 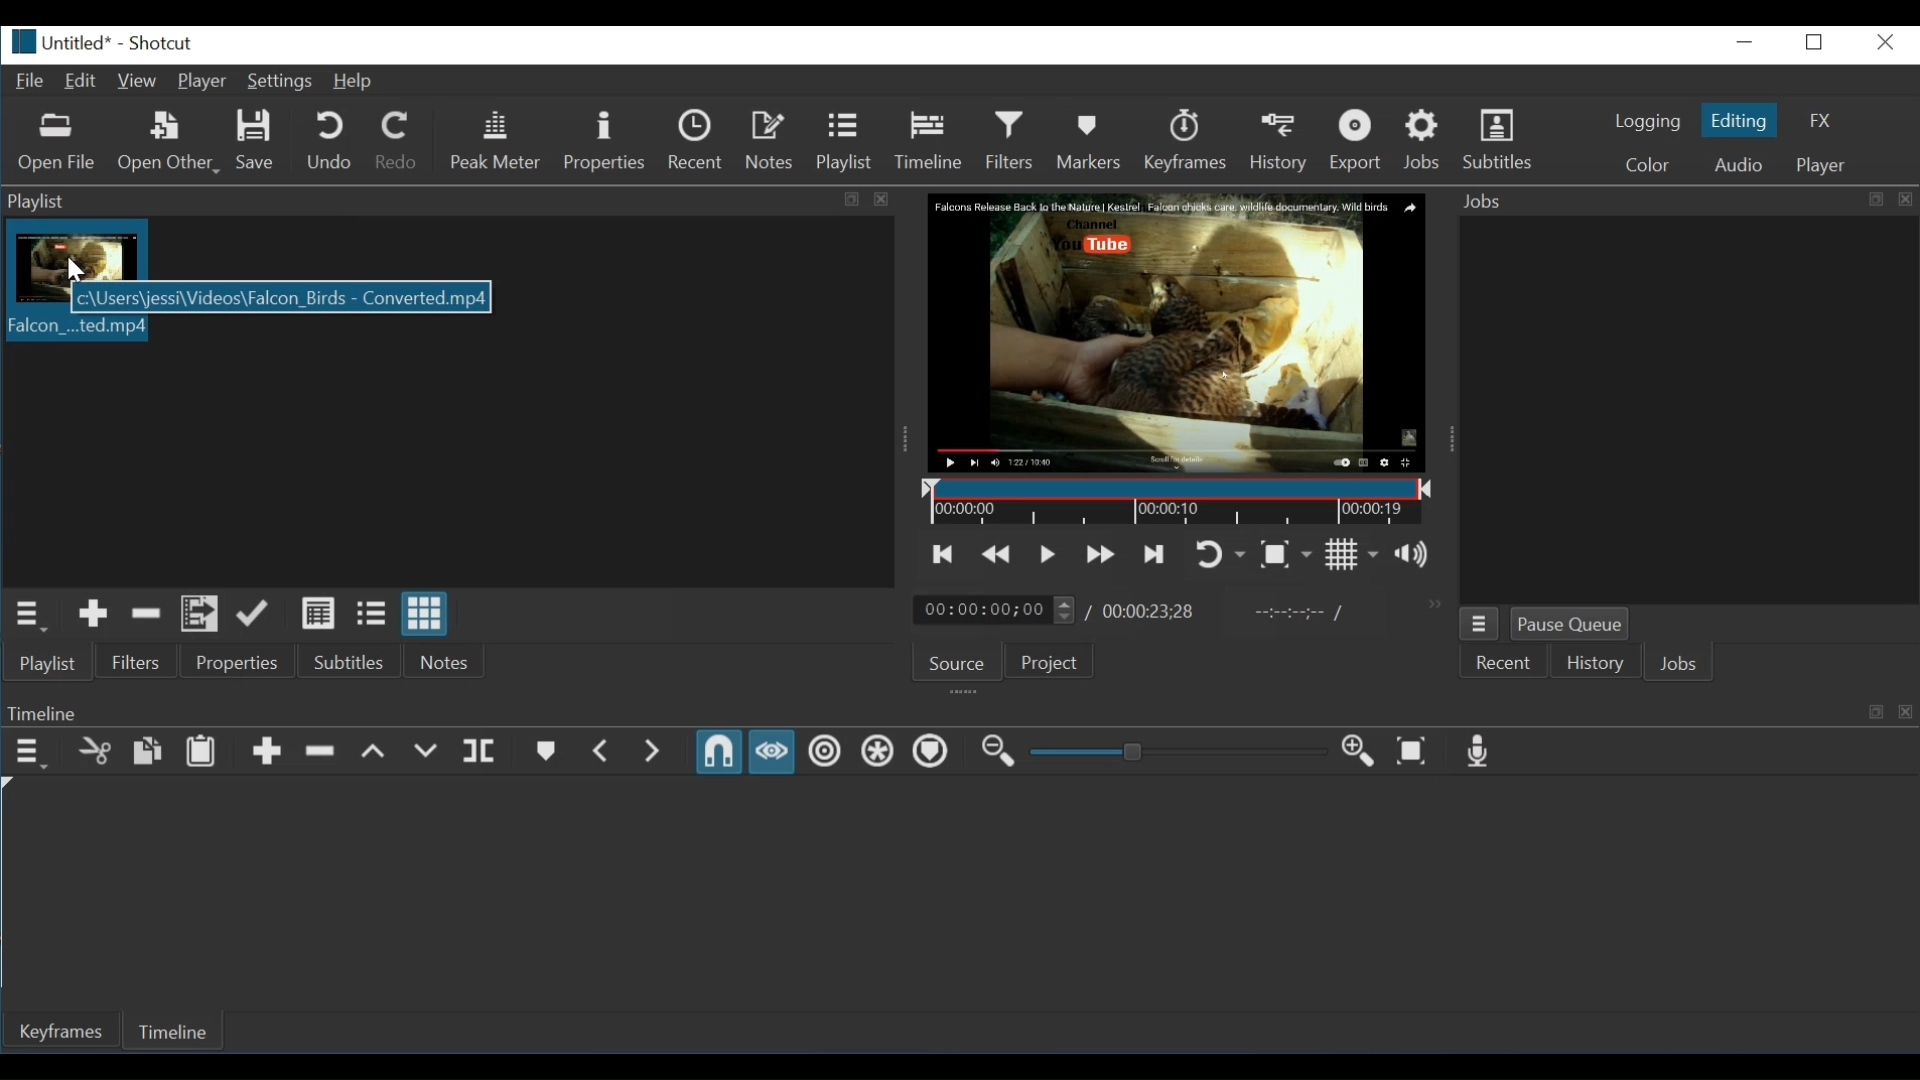 I want to click on Properties, so click(x=604, y=142).